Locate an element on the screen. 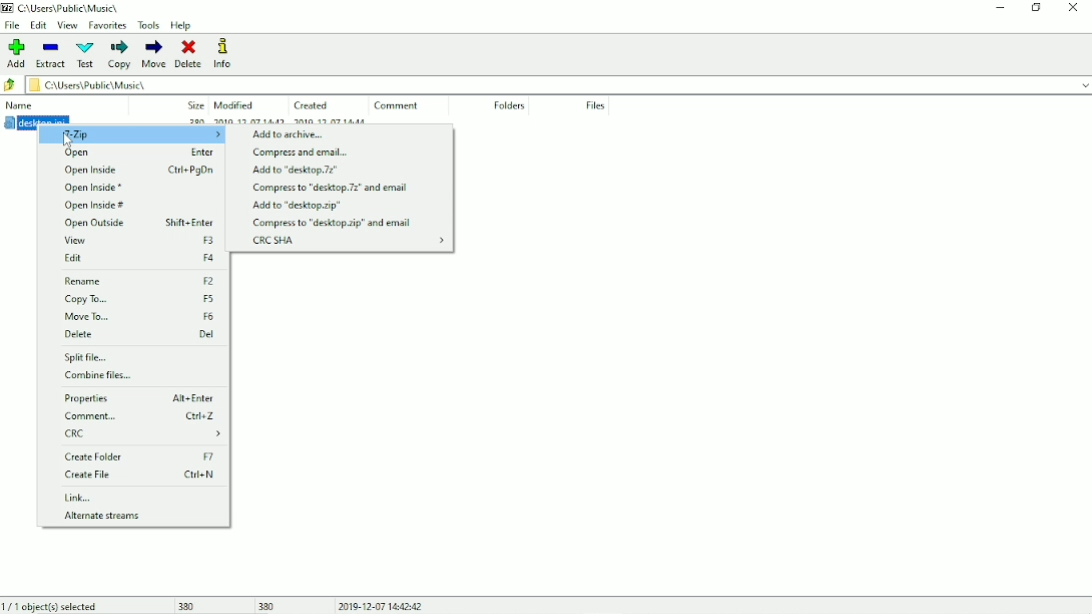 Image resolution: width=1092 pixels, height=614 pixels. Create Folder is located at coordinates (140, 456).